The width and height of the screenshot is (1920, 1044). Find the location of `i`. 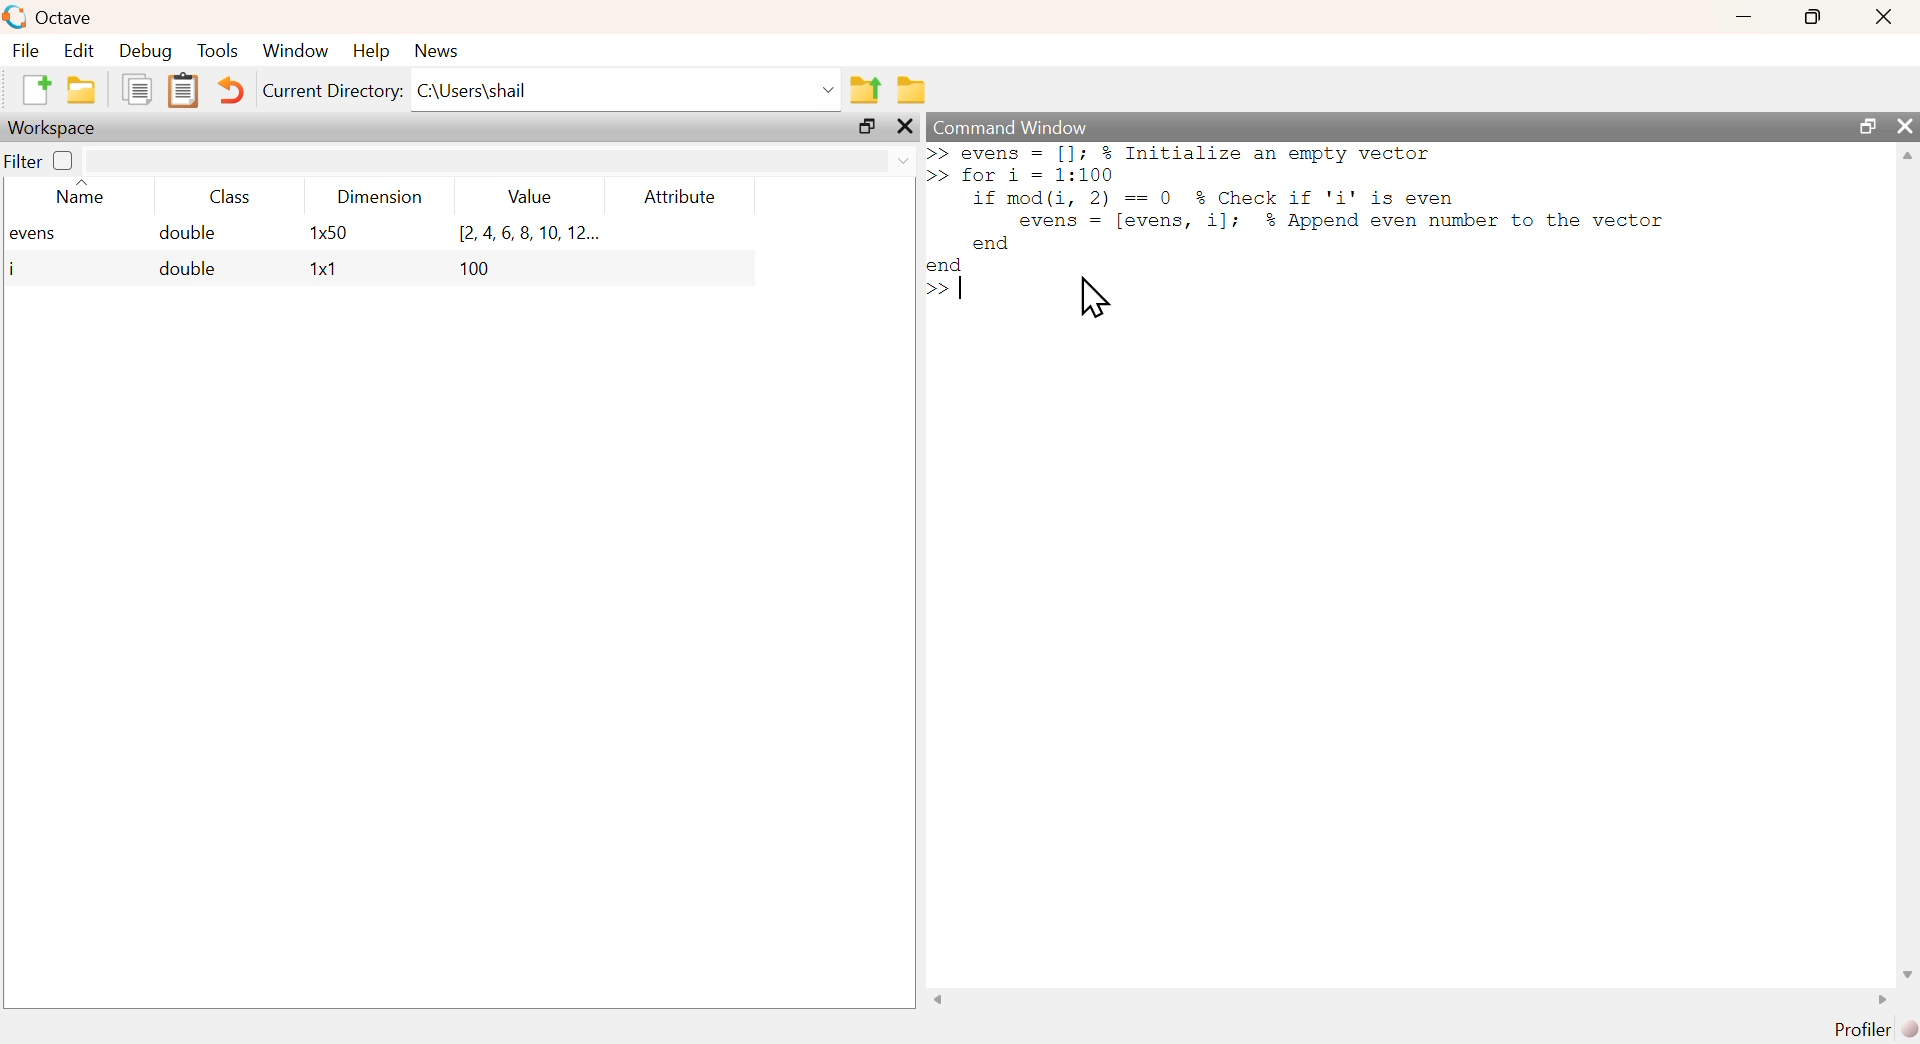

i is located at coordinates (15, 269).